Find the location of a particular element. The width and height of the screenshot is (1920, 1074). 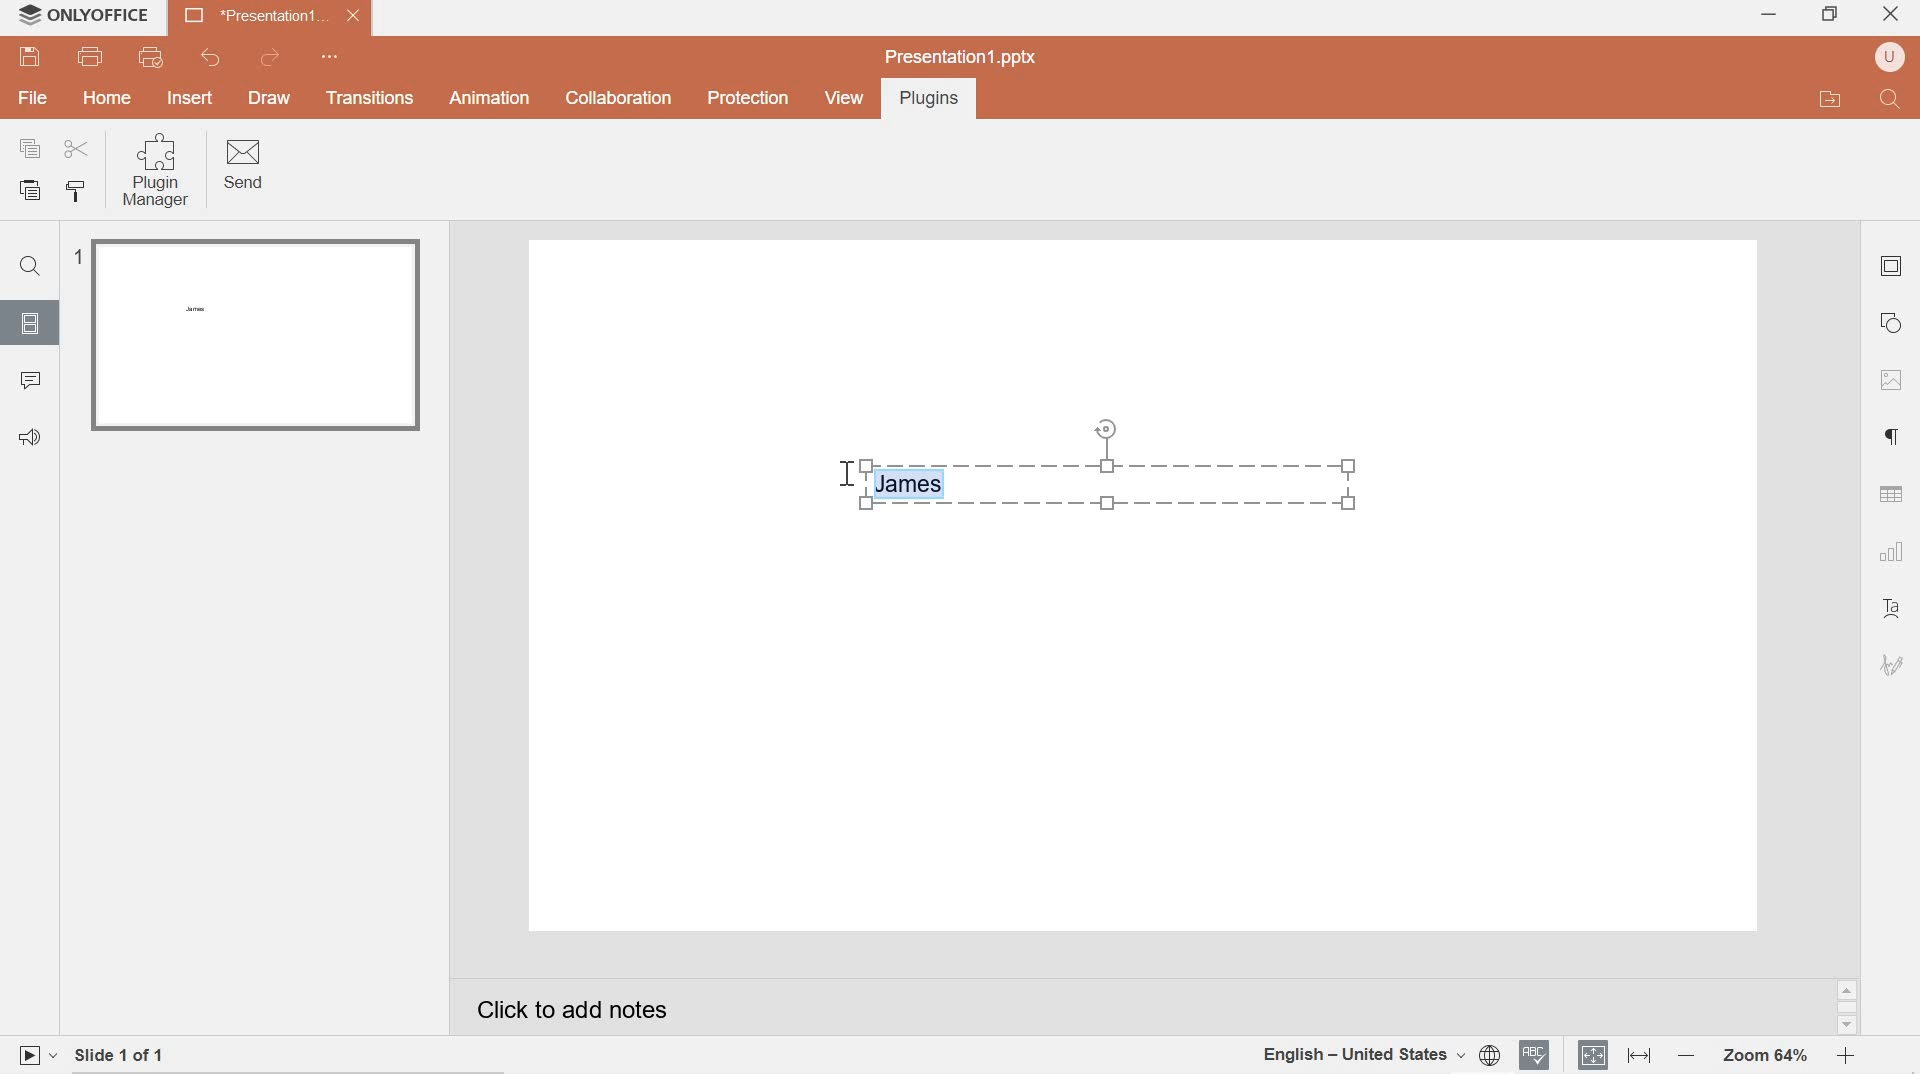

Zoom 64% is located at coordinates (1763, 1055).